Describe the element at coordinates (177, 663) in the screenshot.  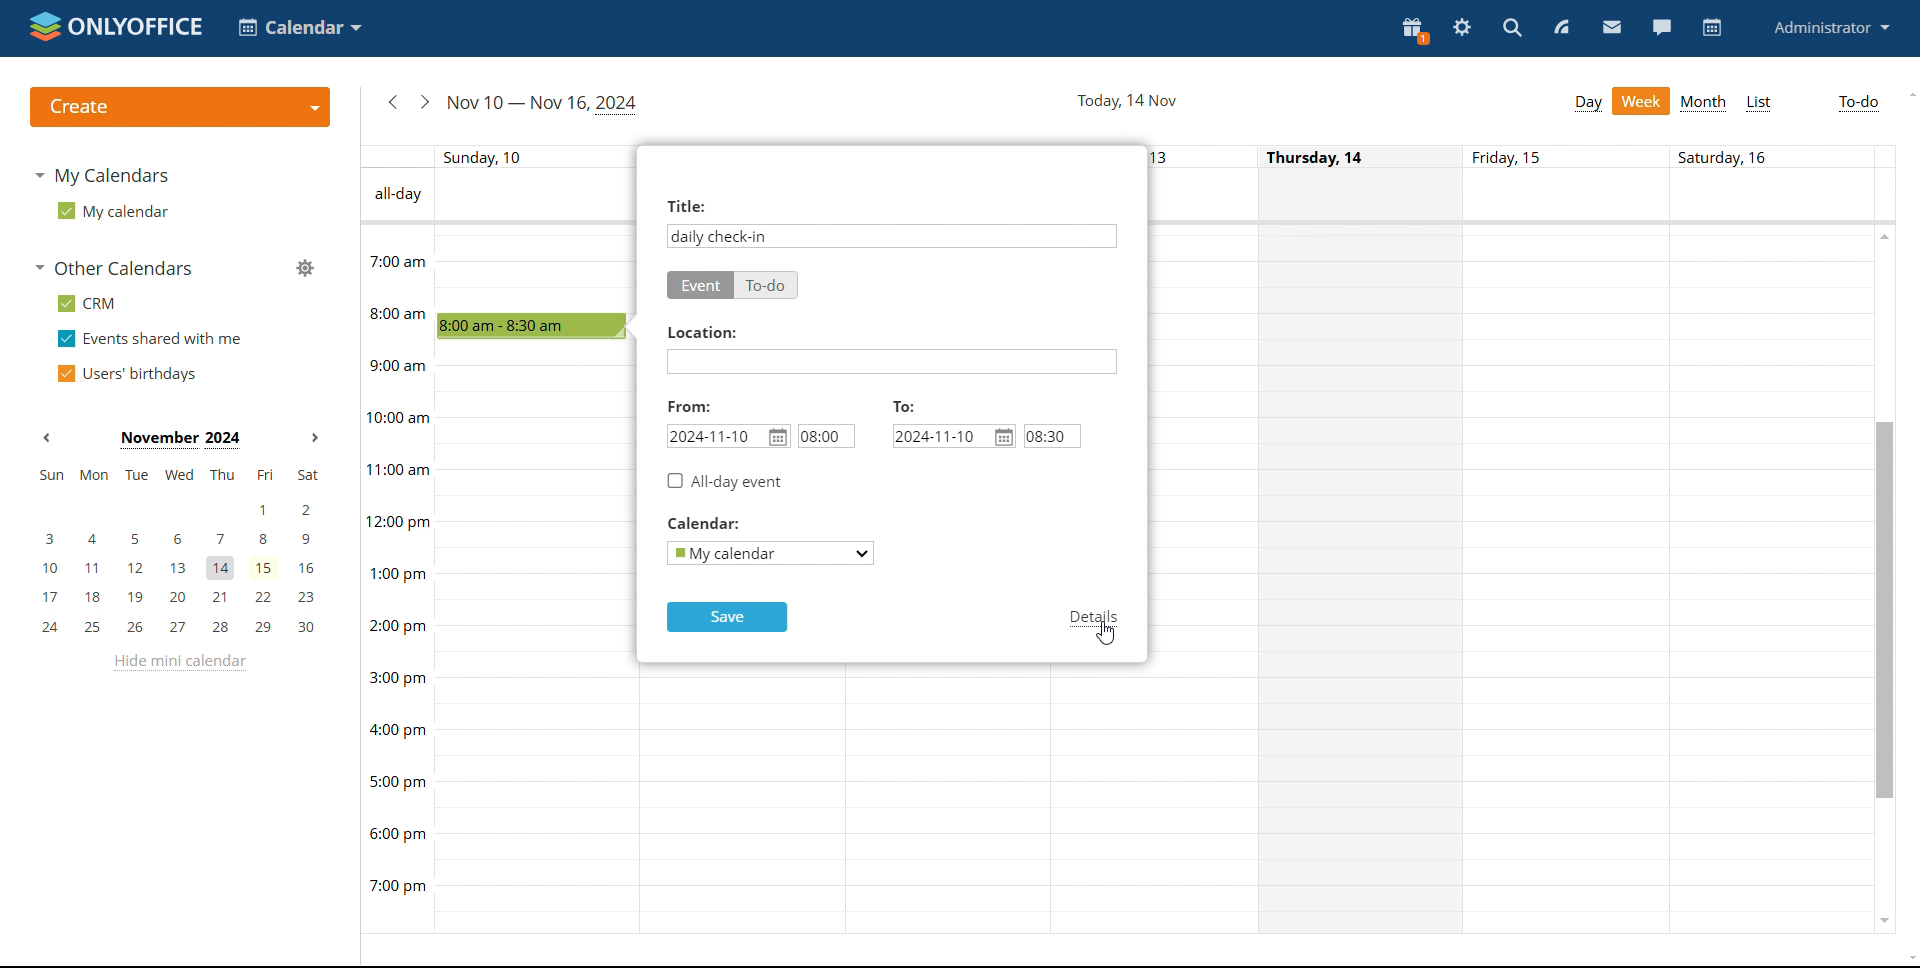
I see `hide mini calendar` at that location.